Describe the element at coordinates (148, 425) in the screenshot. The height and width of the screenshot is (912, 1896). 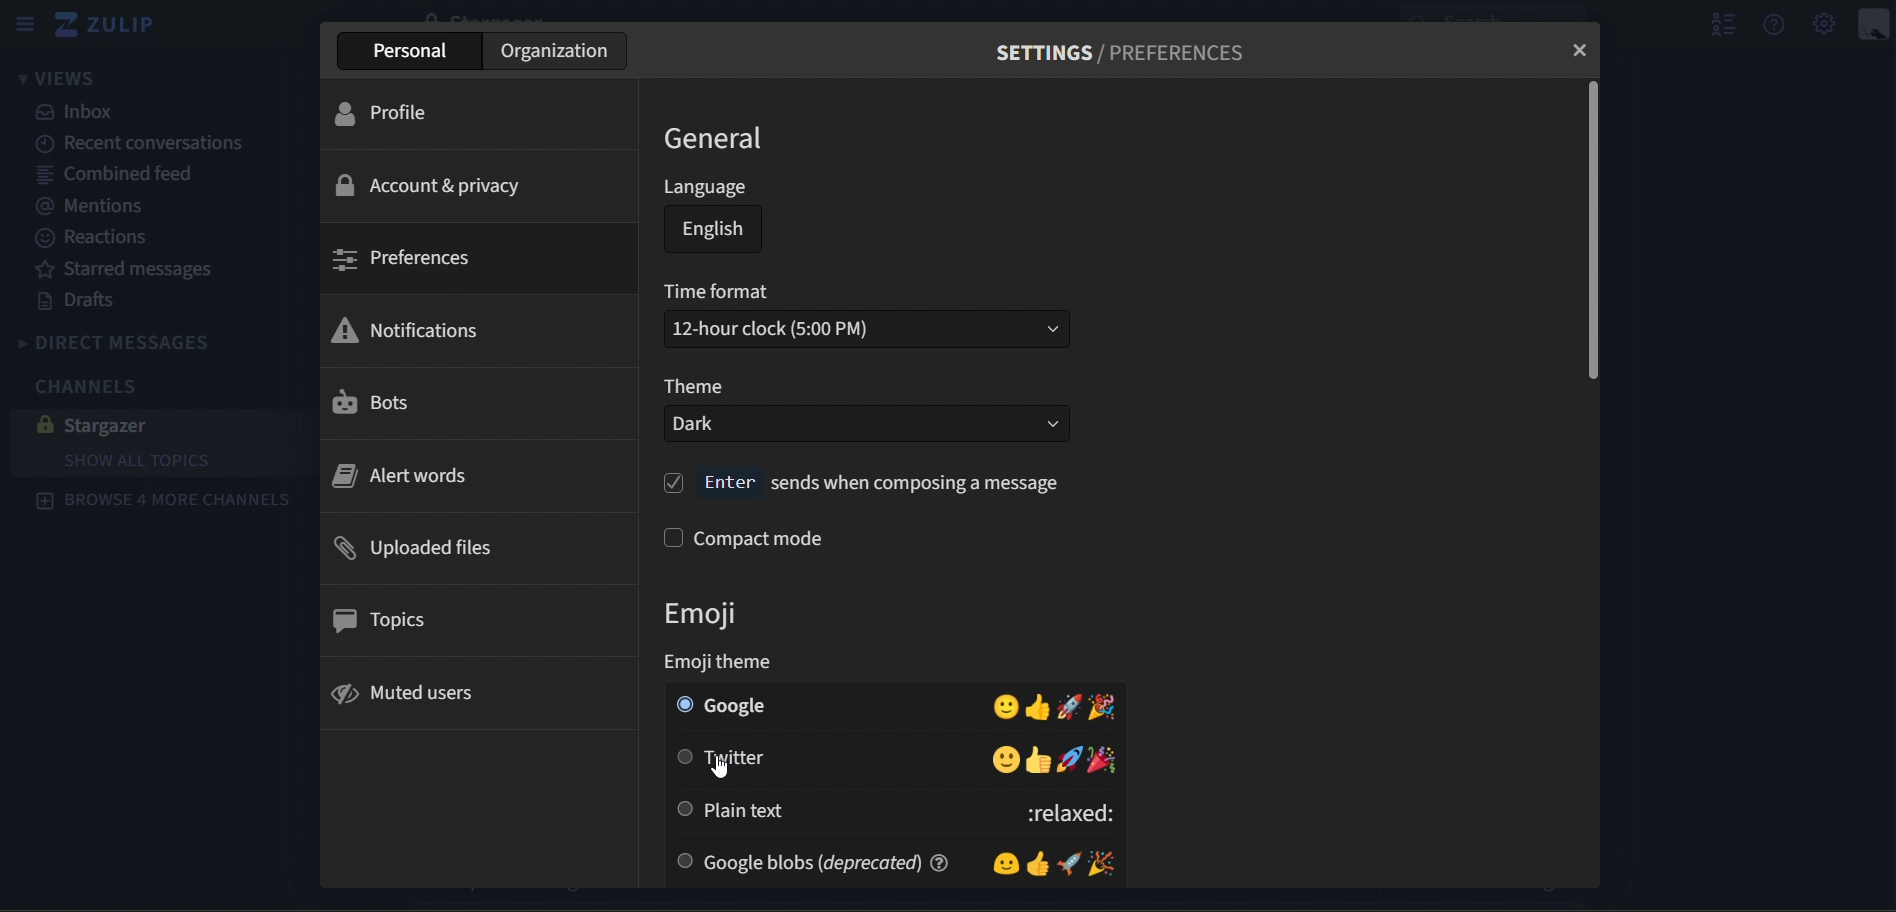
I see `stargazer` at that location.